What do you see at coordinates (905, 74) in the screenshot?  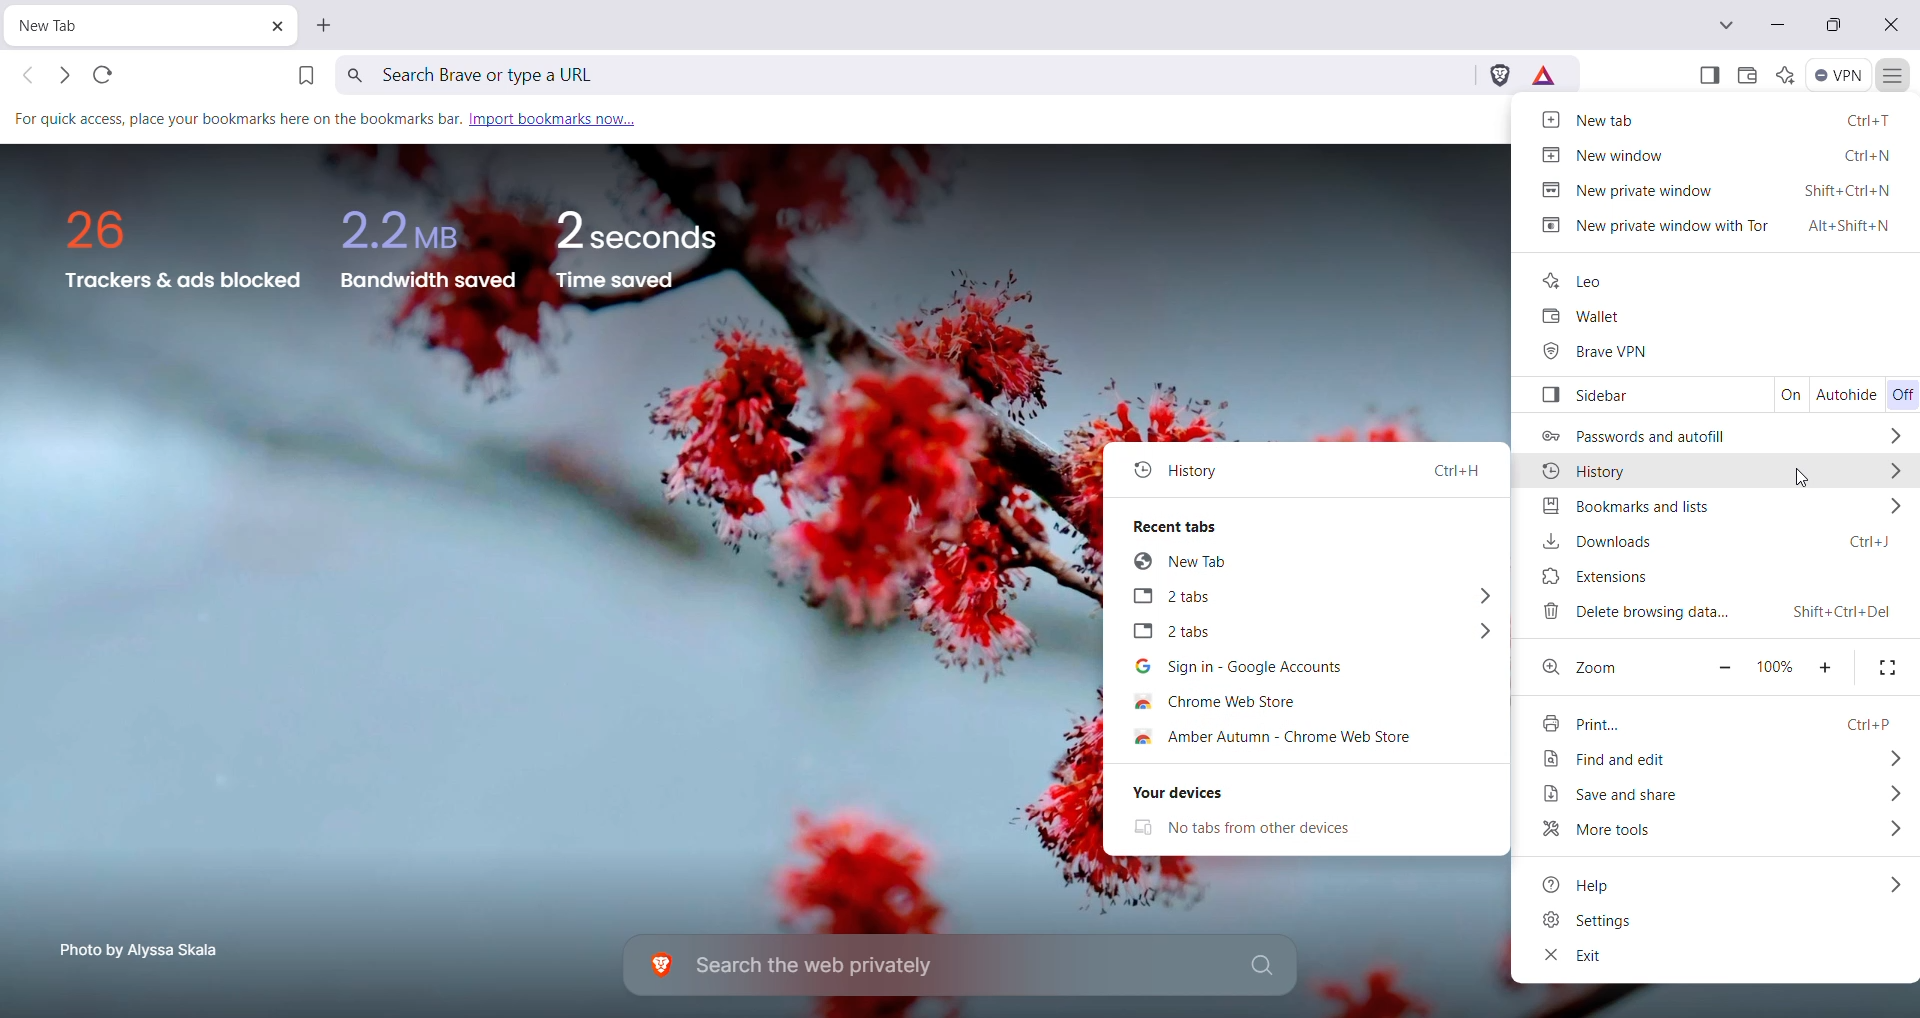 I see `Search Brave or type a URL` at bounding box center [905, 74].